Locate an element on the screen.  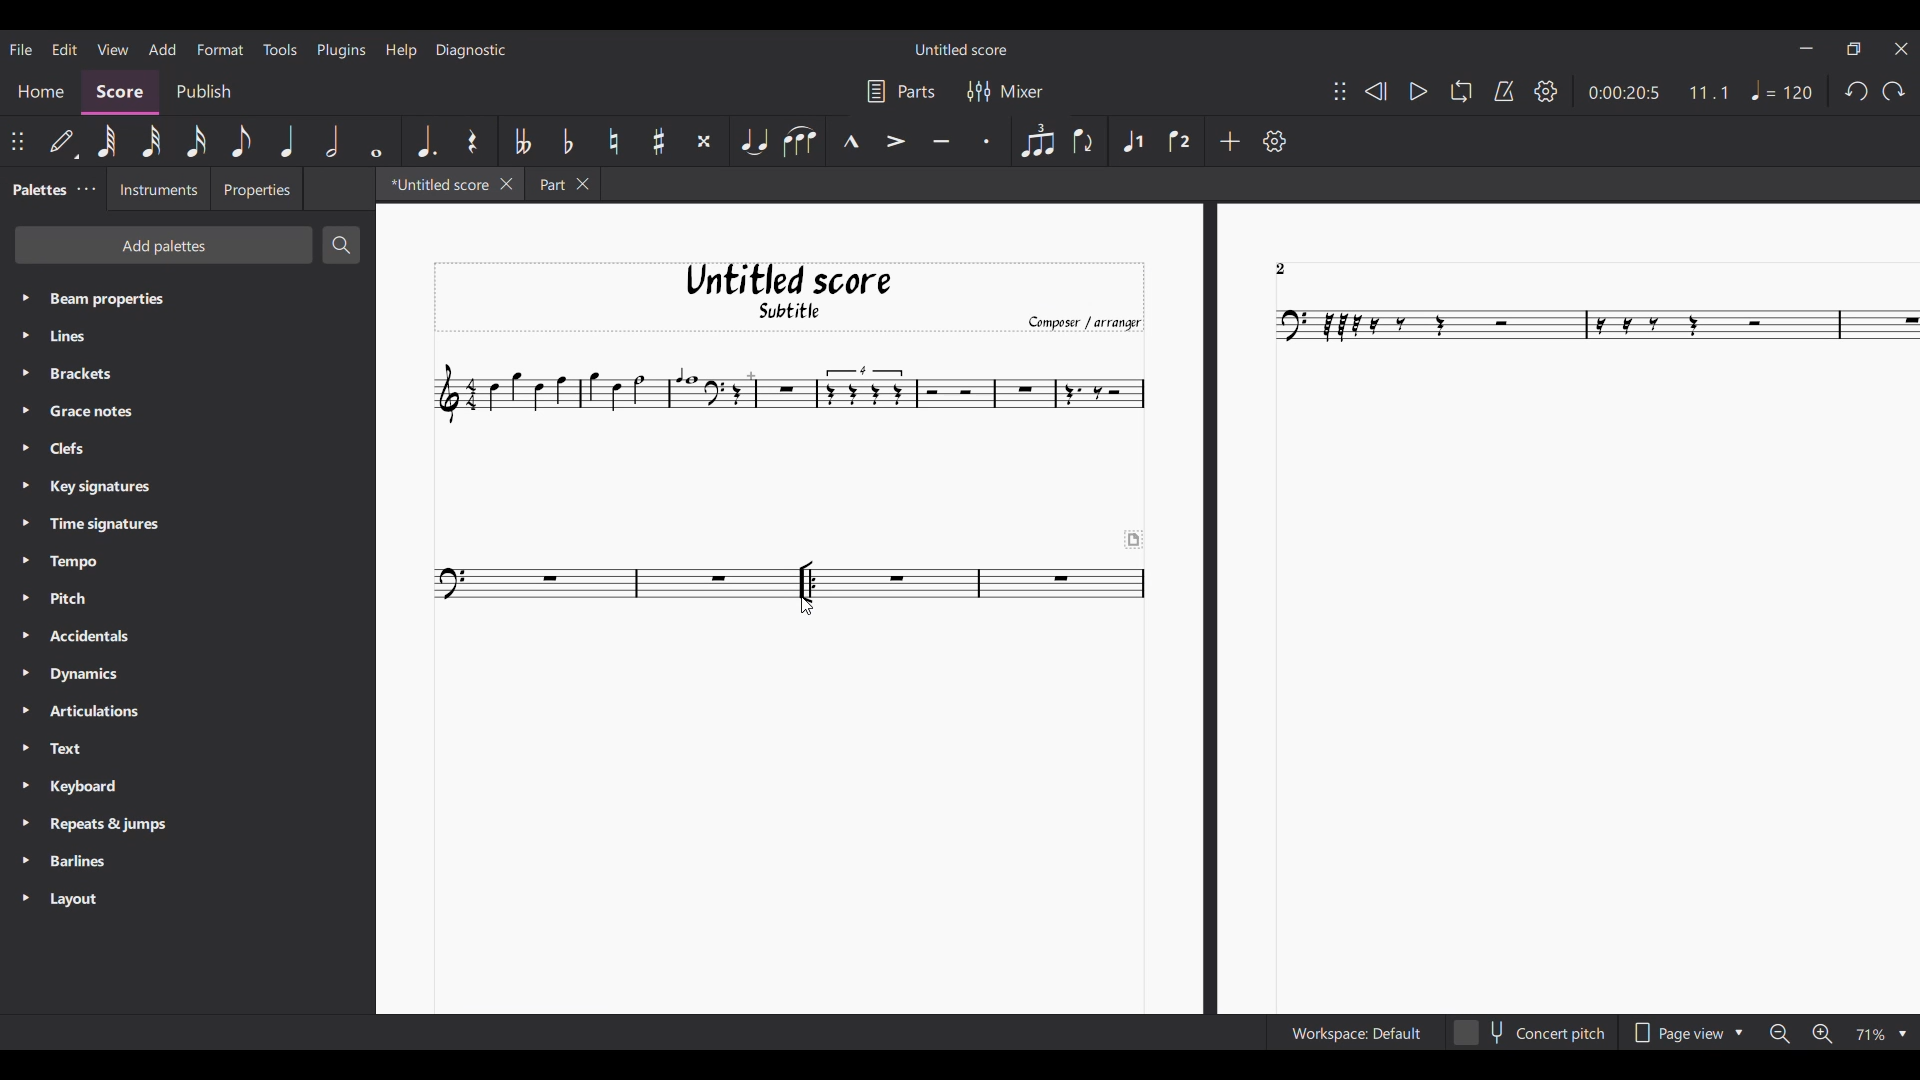
Close tab is located at coordinates (506, 184).